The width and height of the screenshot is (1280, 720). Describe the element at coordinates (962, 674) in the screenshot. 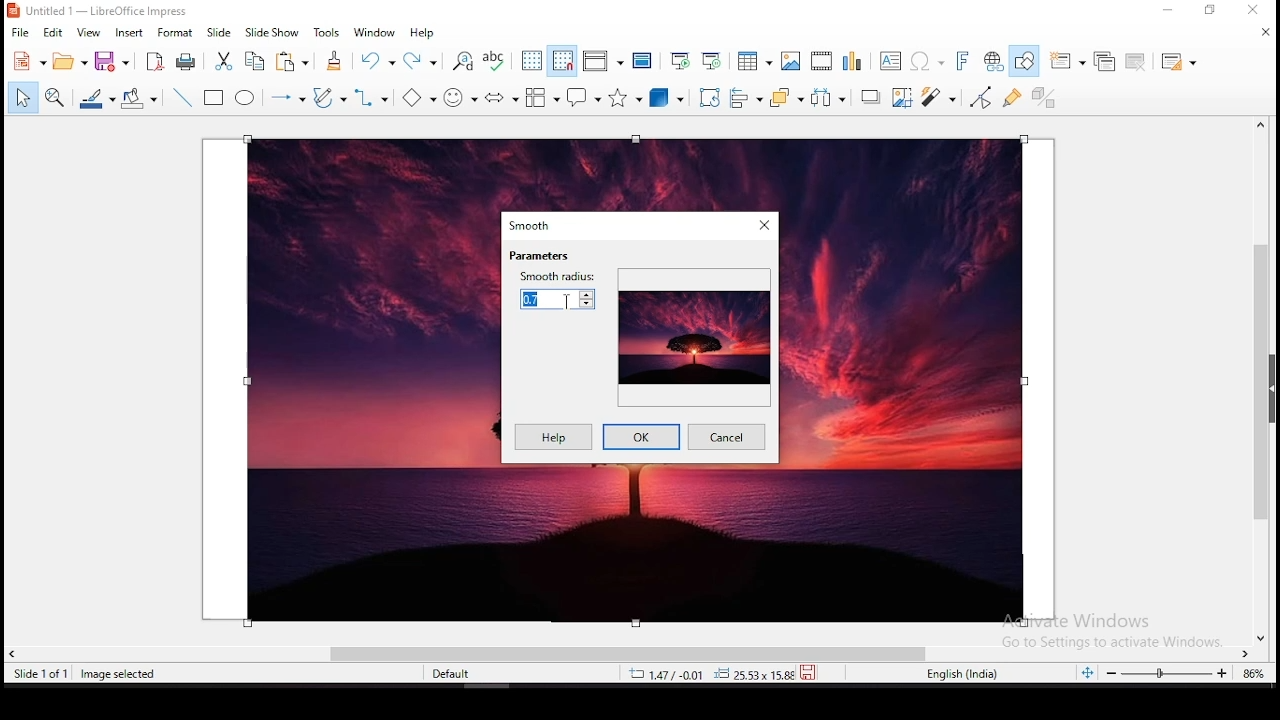

I see `english (india)` at that location.